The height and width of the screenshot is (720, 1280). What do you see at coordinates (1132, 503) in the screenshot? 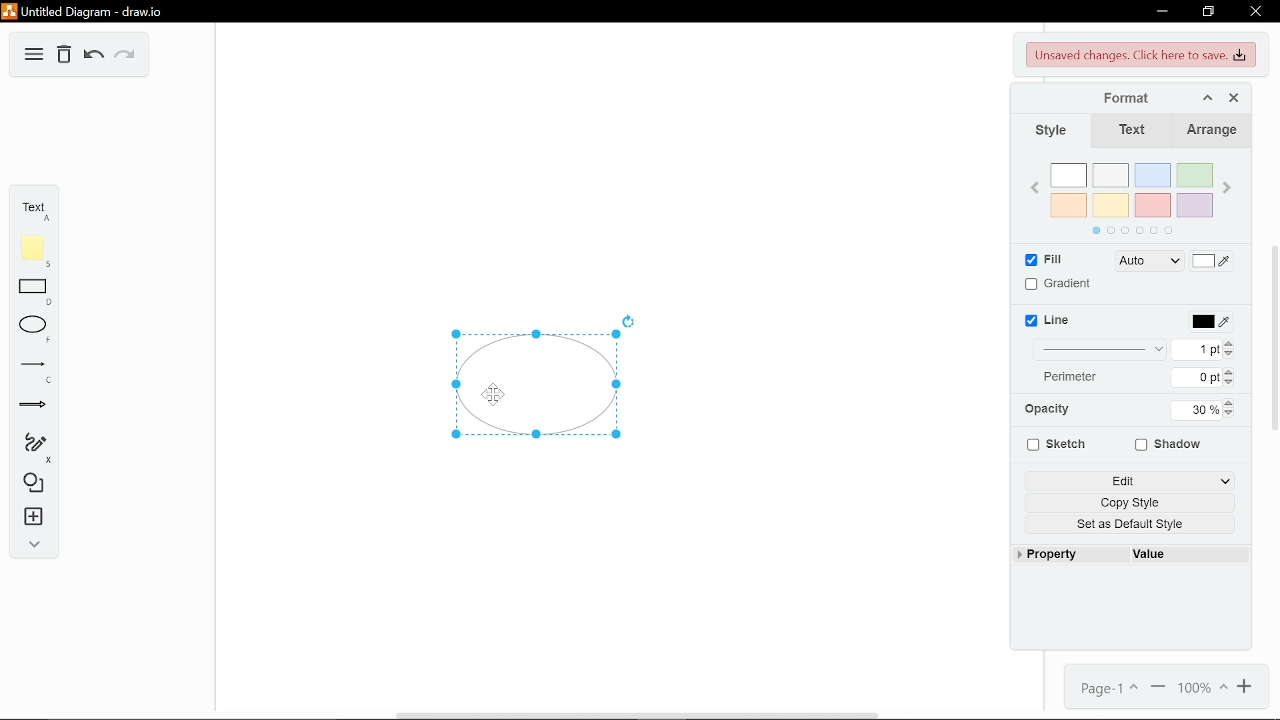
I see `Copy style` at bounding box center [1132, 503].